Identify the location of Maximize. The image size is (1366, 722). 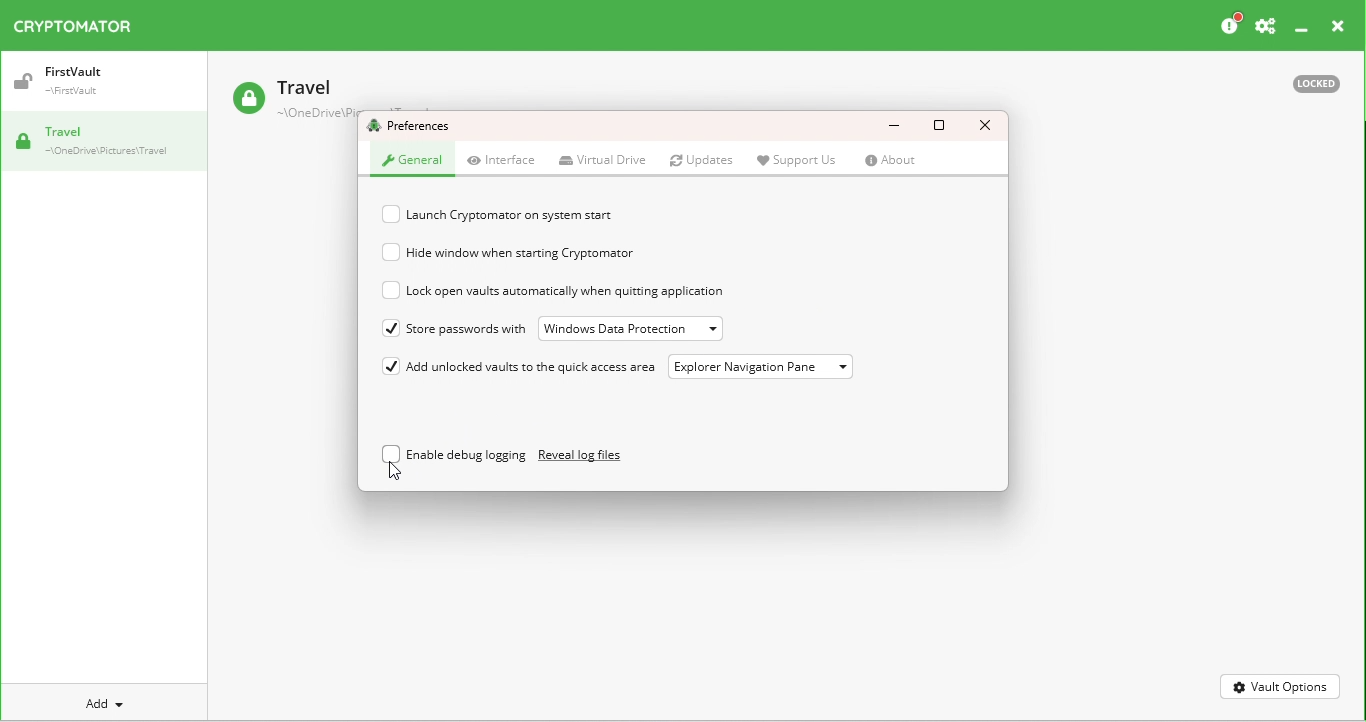
(944, 126).